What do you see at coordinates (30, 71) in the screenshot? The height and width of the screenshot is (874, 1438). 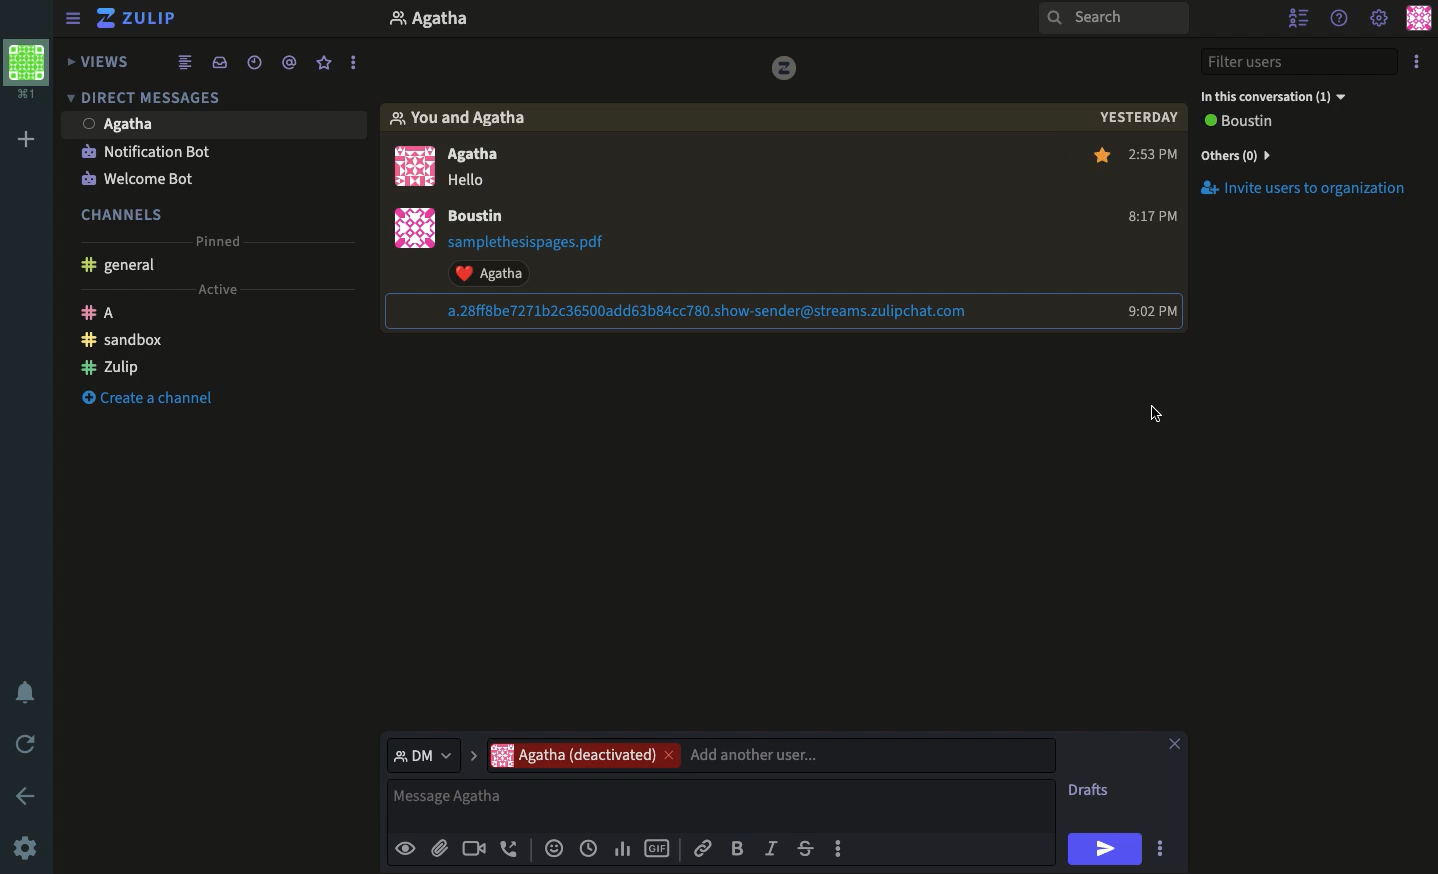 I see `Profile` at bounding box center [30, 71].